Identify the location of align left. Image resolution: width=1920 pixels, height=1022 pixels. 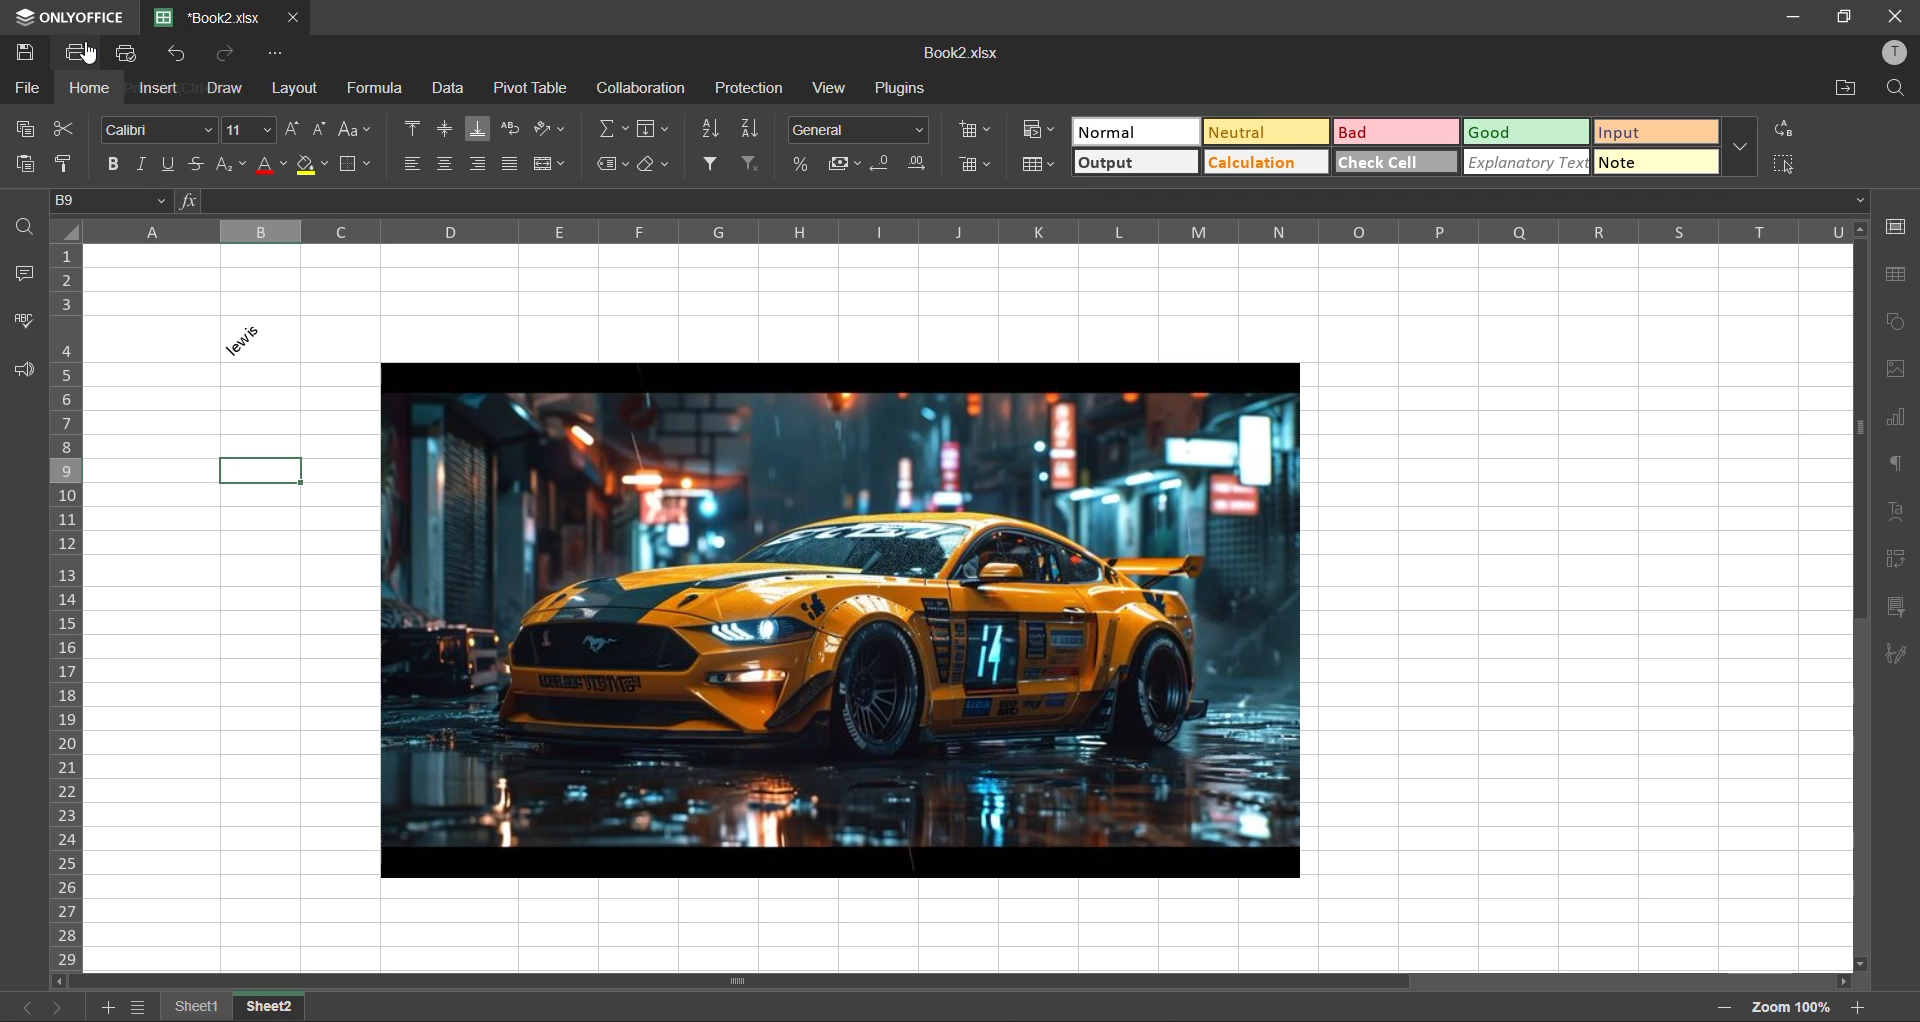
(416, 164).